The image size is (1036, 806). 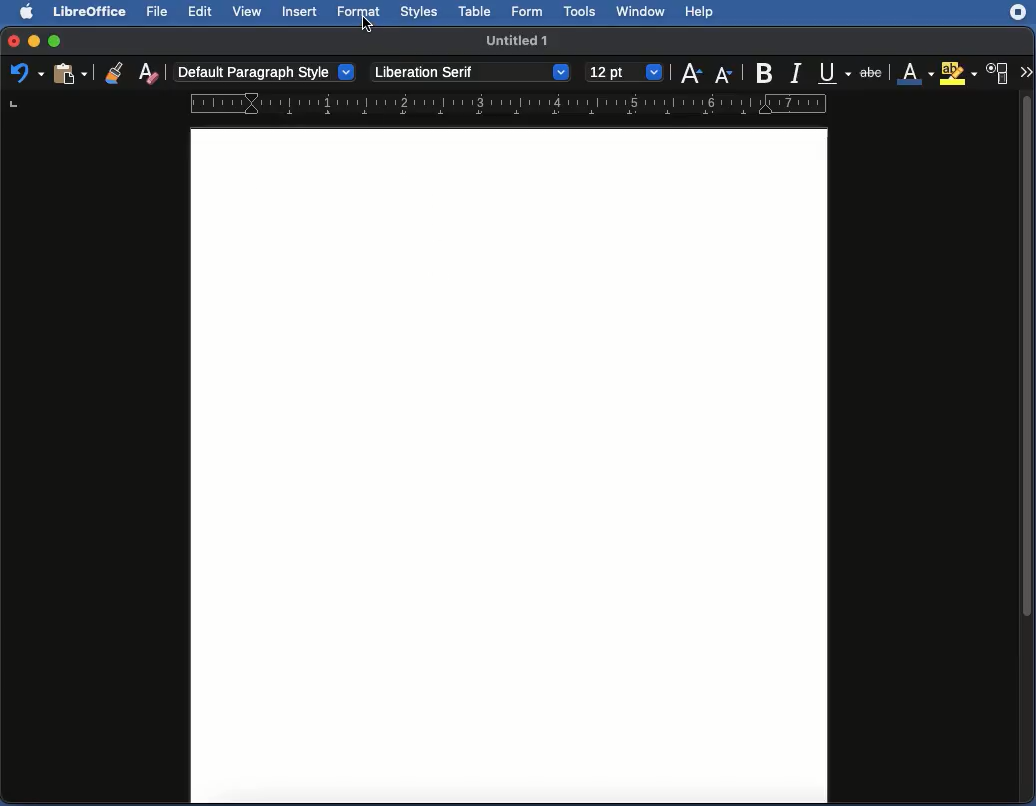 I want to click on Undo, so click(x=25, y=75).